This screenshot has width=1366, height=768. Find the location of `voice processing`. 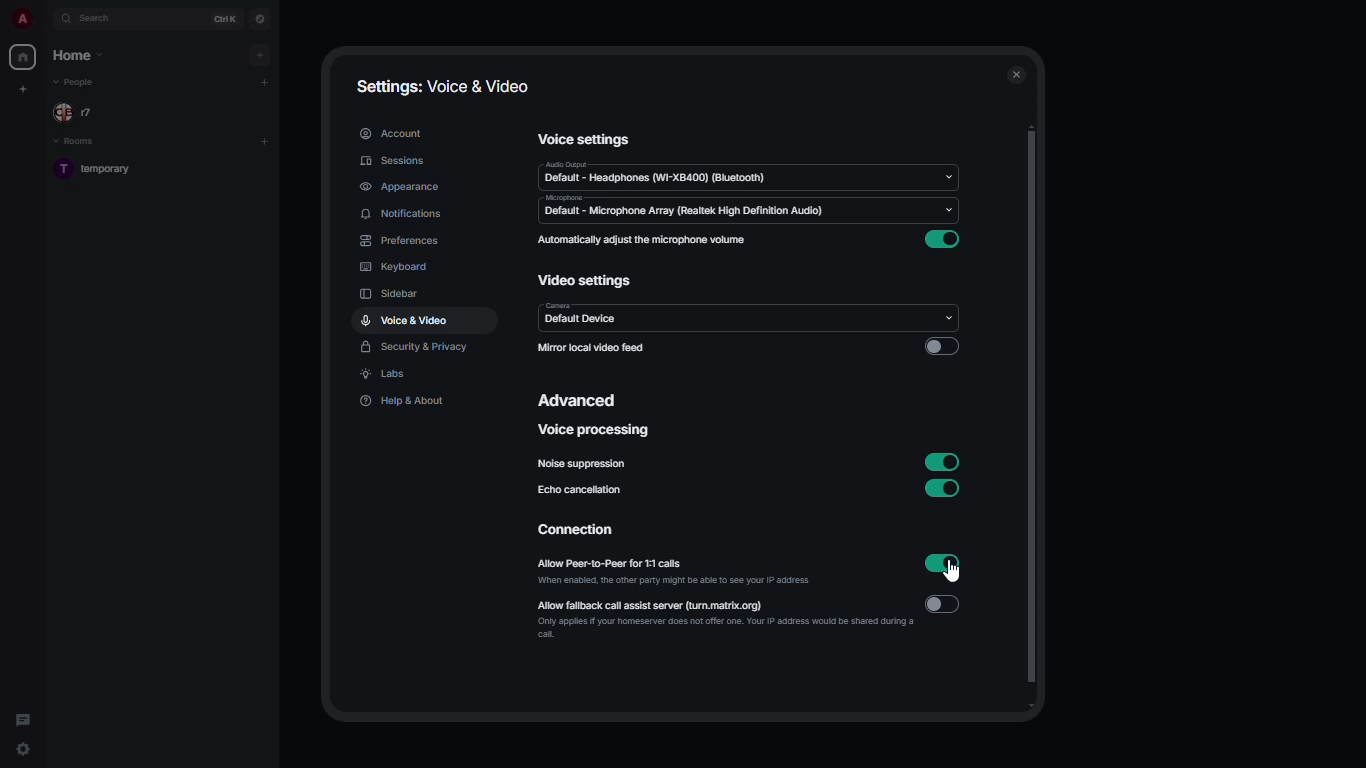

voice processing is located at coordinates (595, 432).